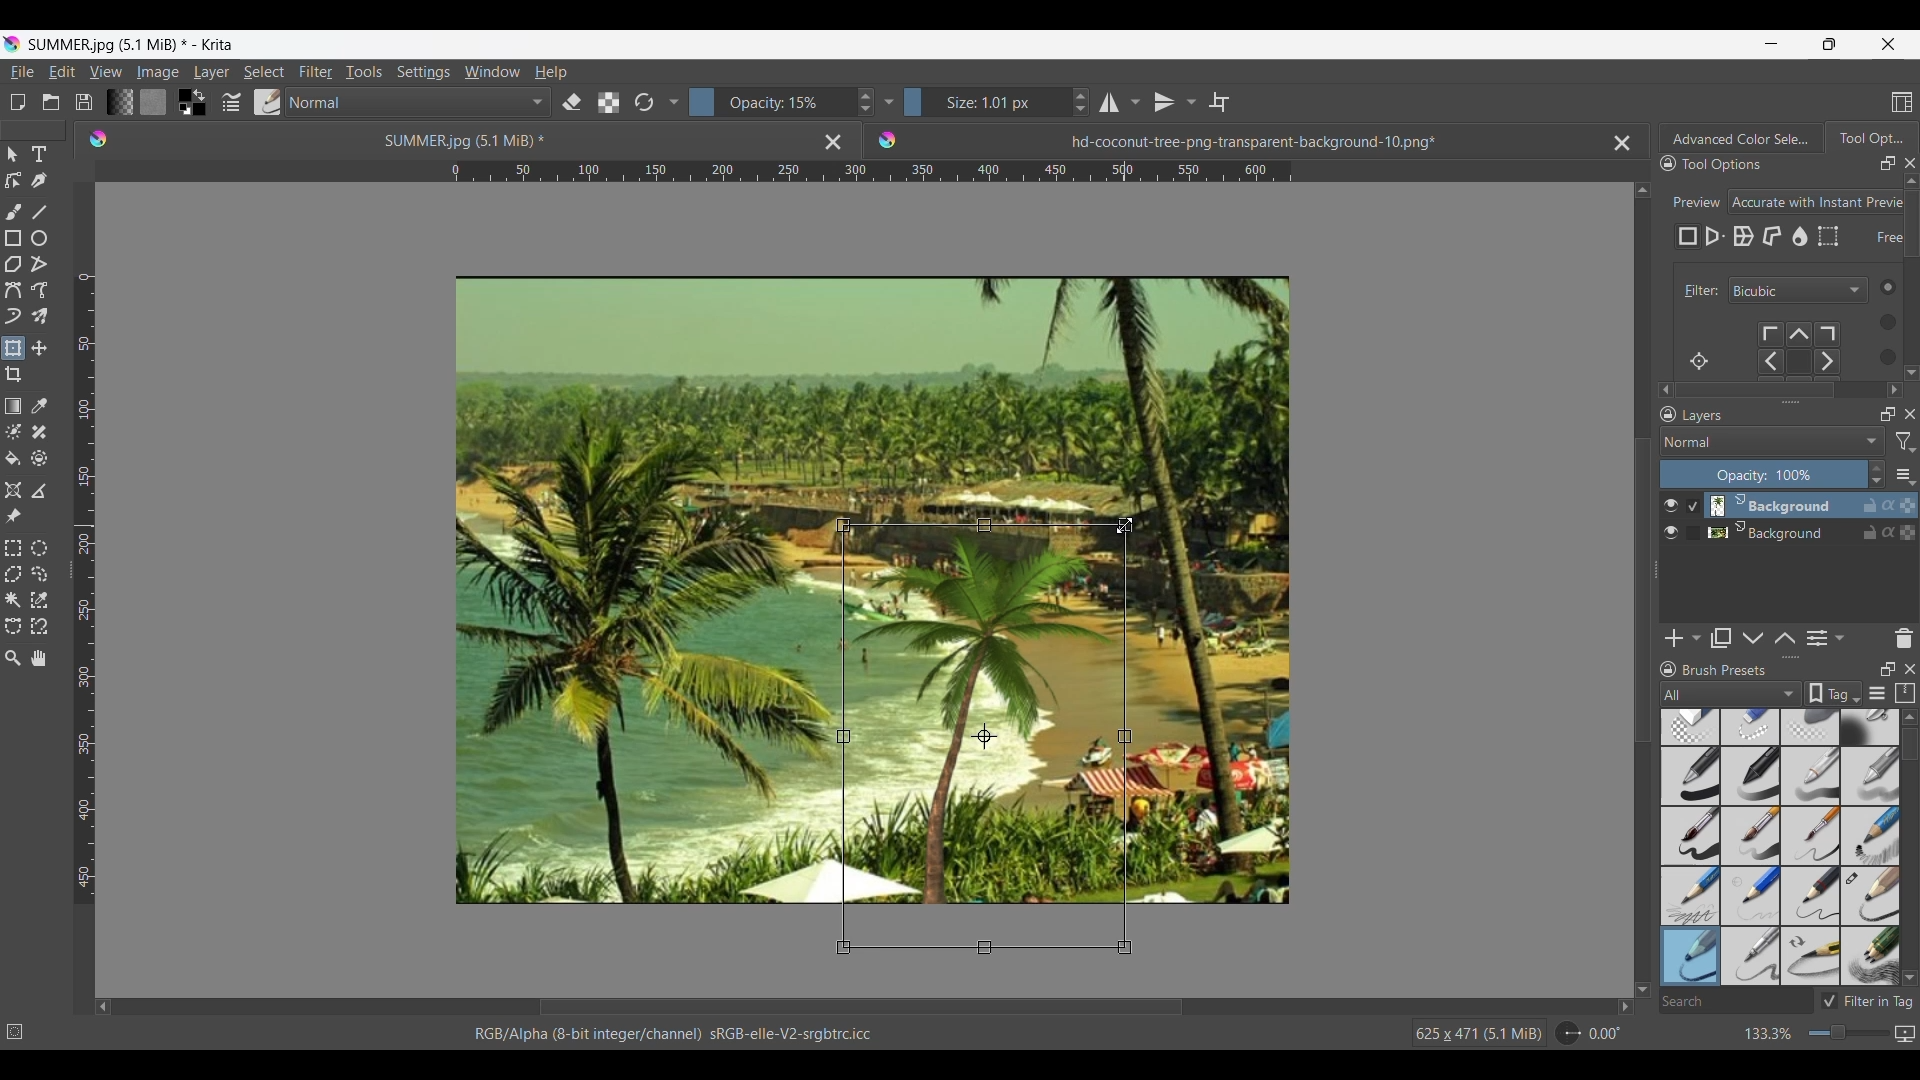 The width and height of the screenshot is (1920, 1080). I want to click on Text tool, so click(38, 155).